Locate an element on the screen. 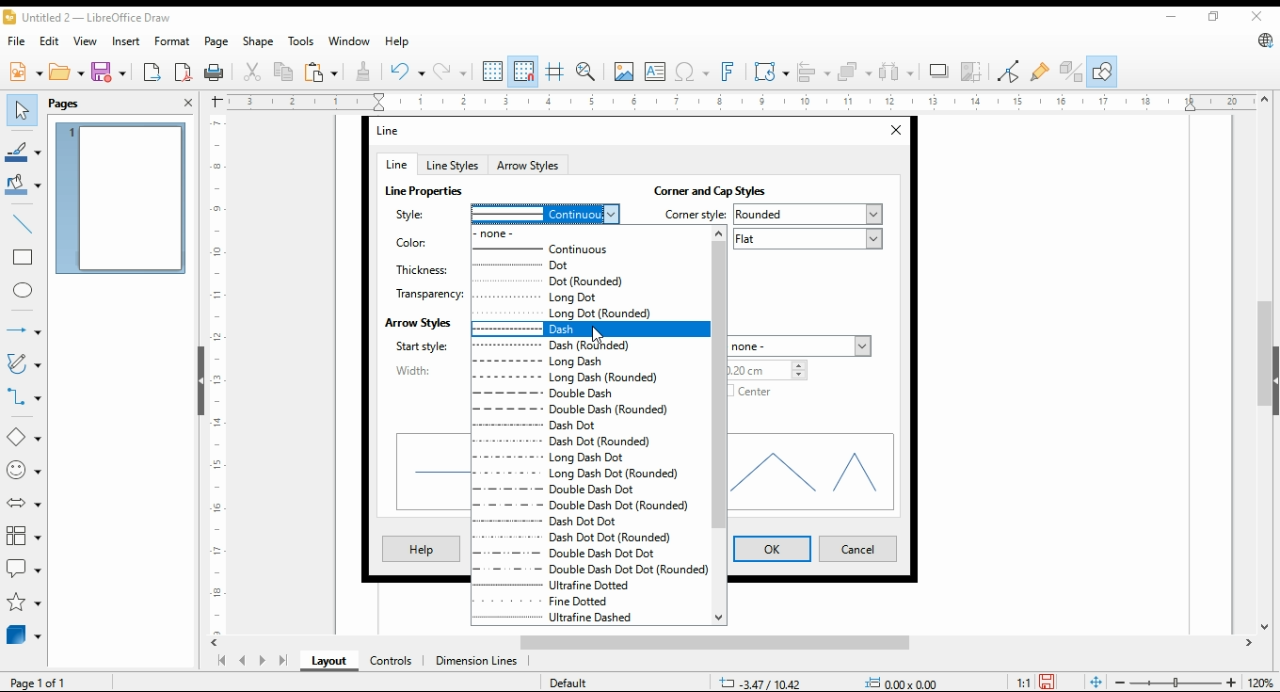 This screenshot has width=1280, height=692. select at least three objects to distribute is located at coordinates (896, 72).